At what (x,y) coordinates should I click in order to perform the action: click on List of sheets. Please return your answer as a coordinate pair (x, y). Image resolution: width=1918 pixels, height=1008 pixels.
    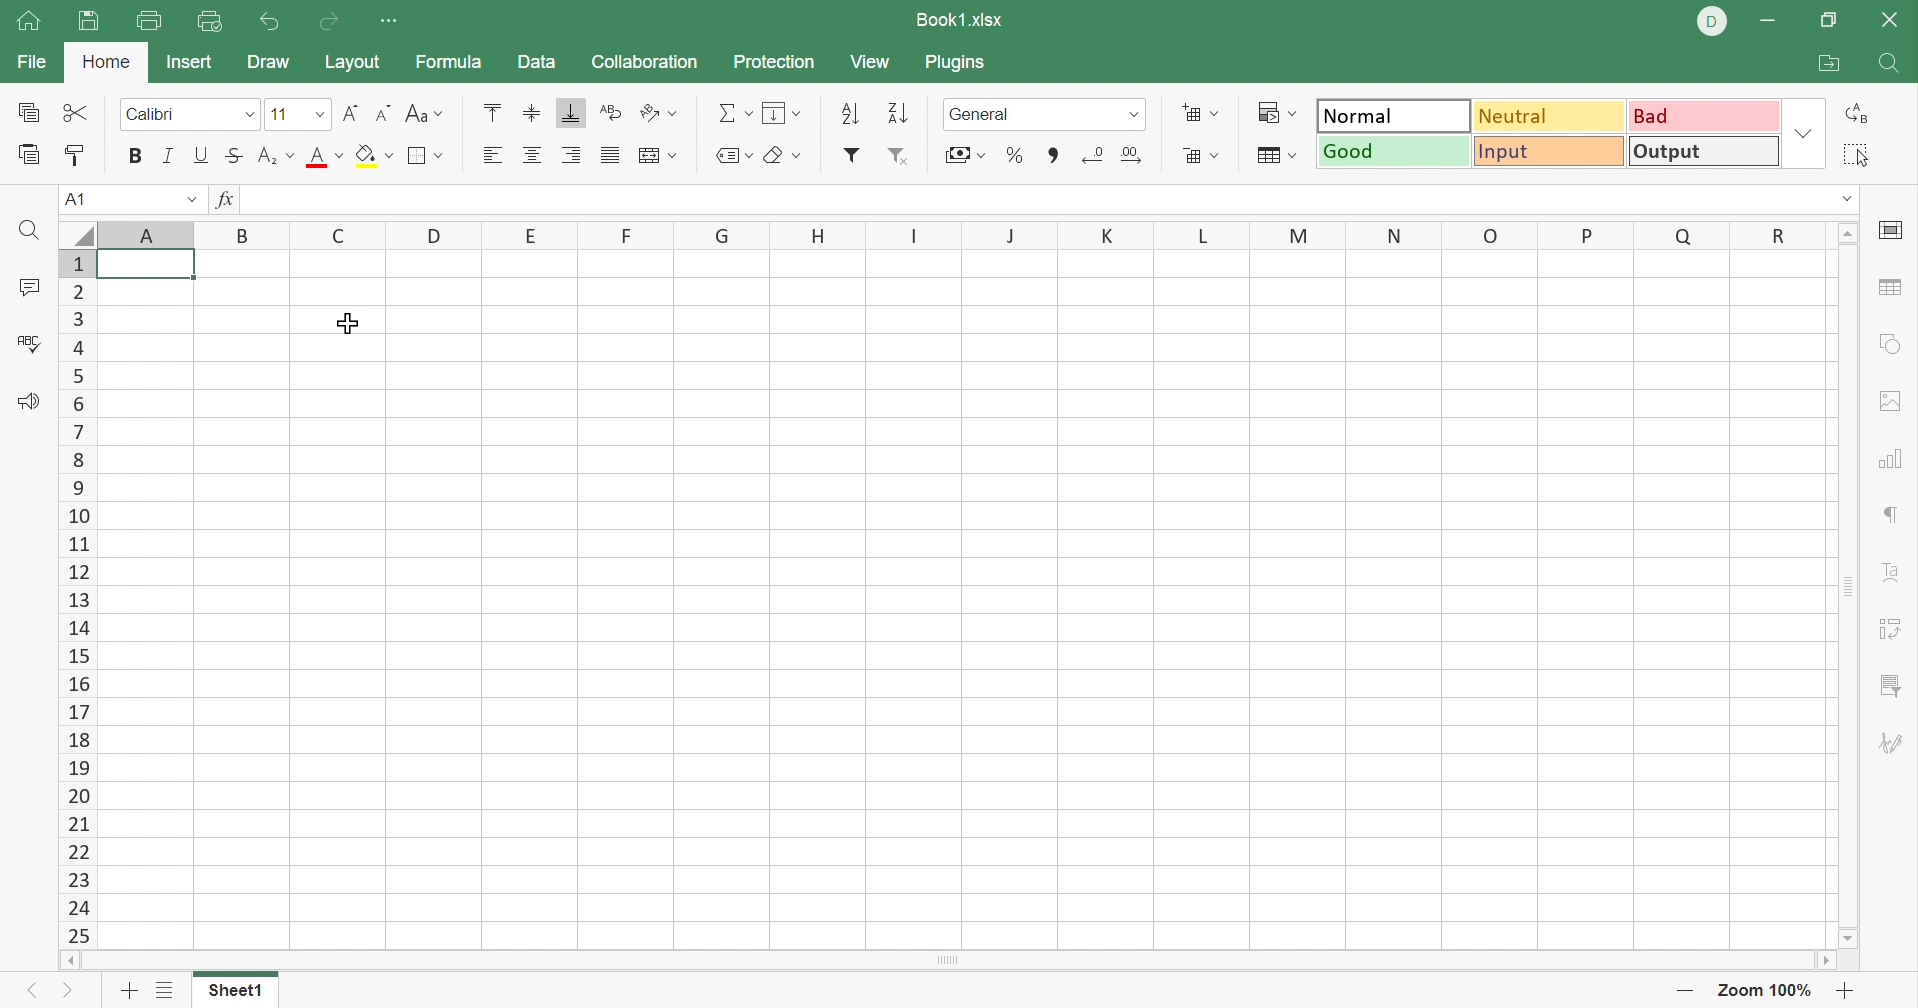
    Looking at the image, I should click on (166, 990).